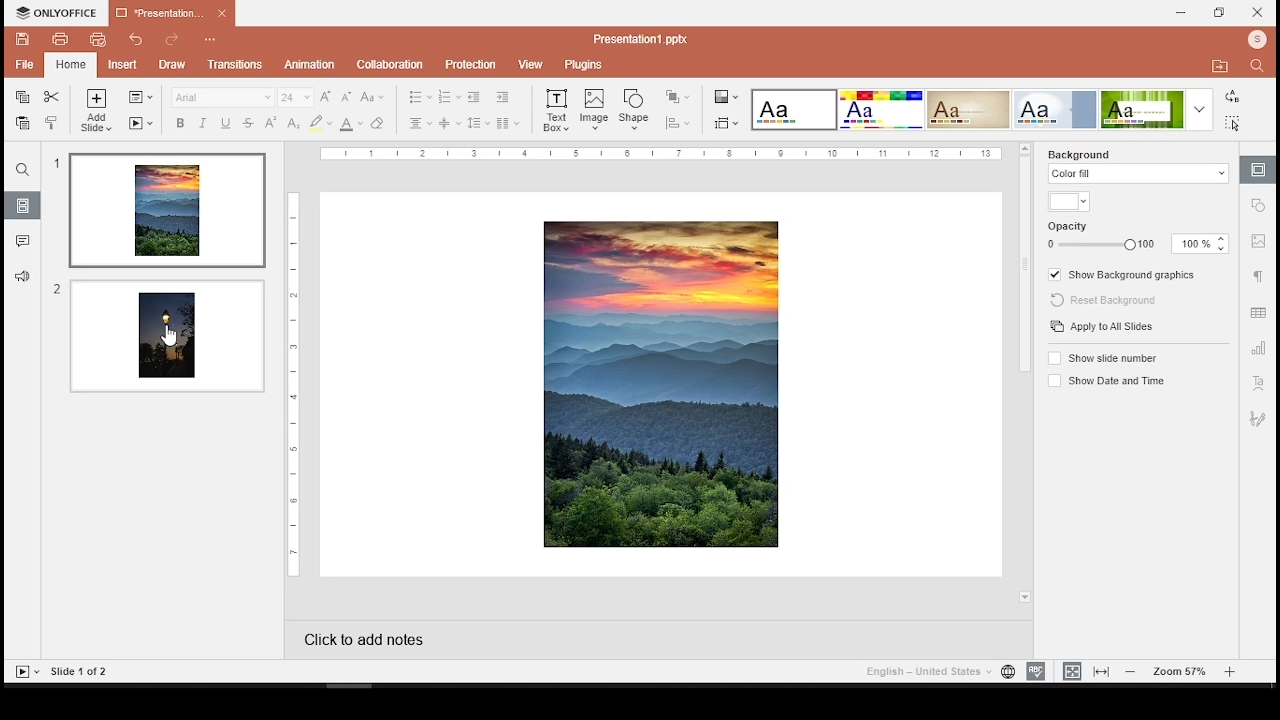 Image resolution: width=1280 pixels, height=720 pixels. What do you see at coordinates (594, 110) in the screenshot?
I see `image` at bounding box center [594, 110].